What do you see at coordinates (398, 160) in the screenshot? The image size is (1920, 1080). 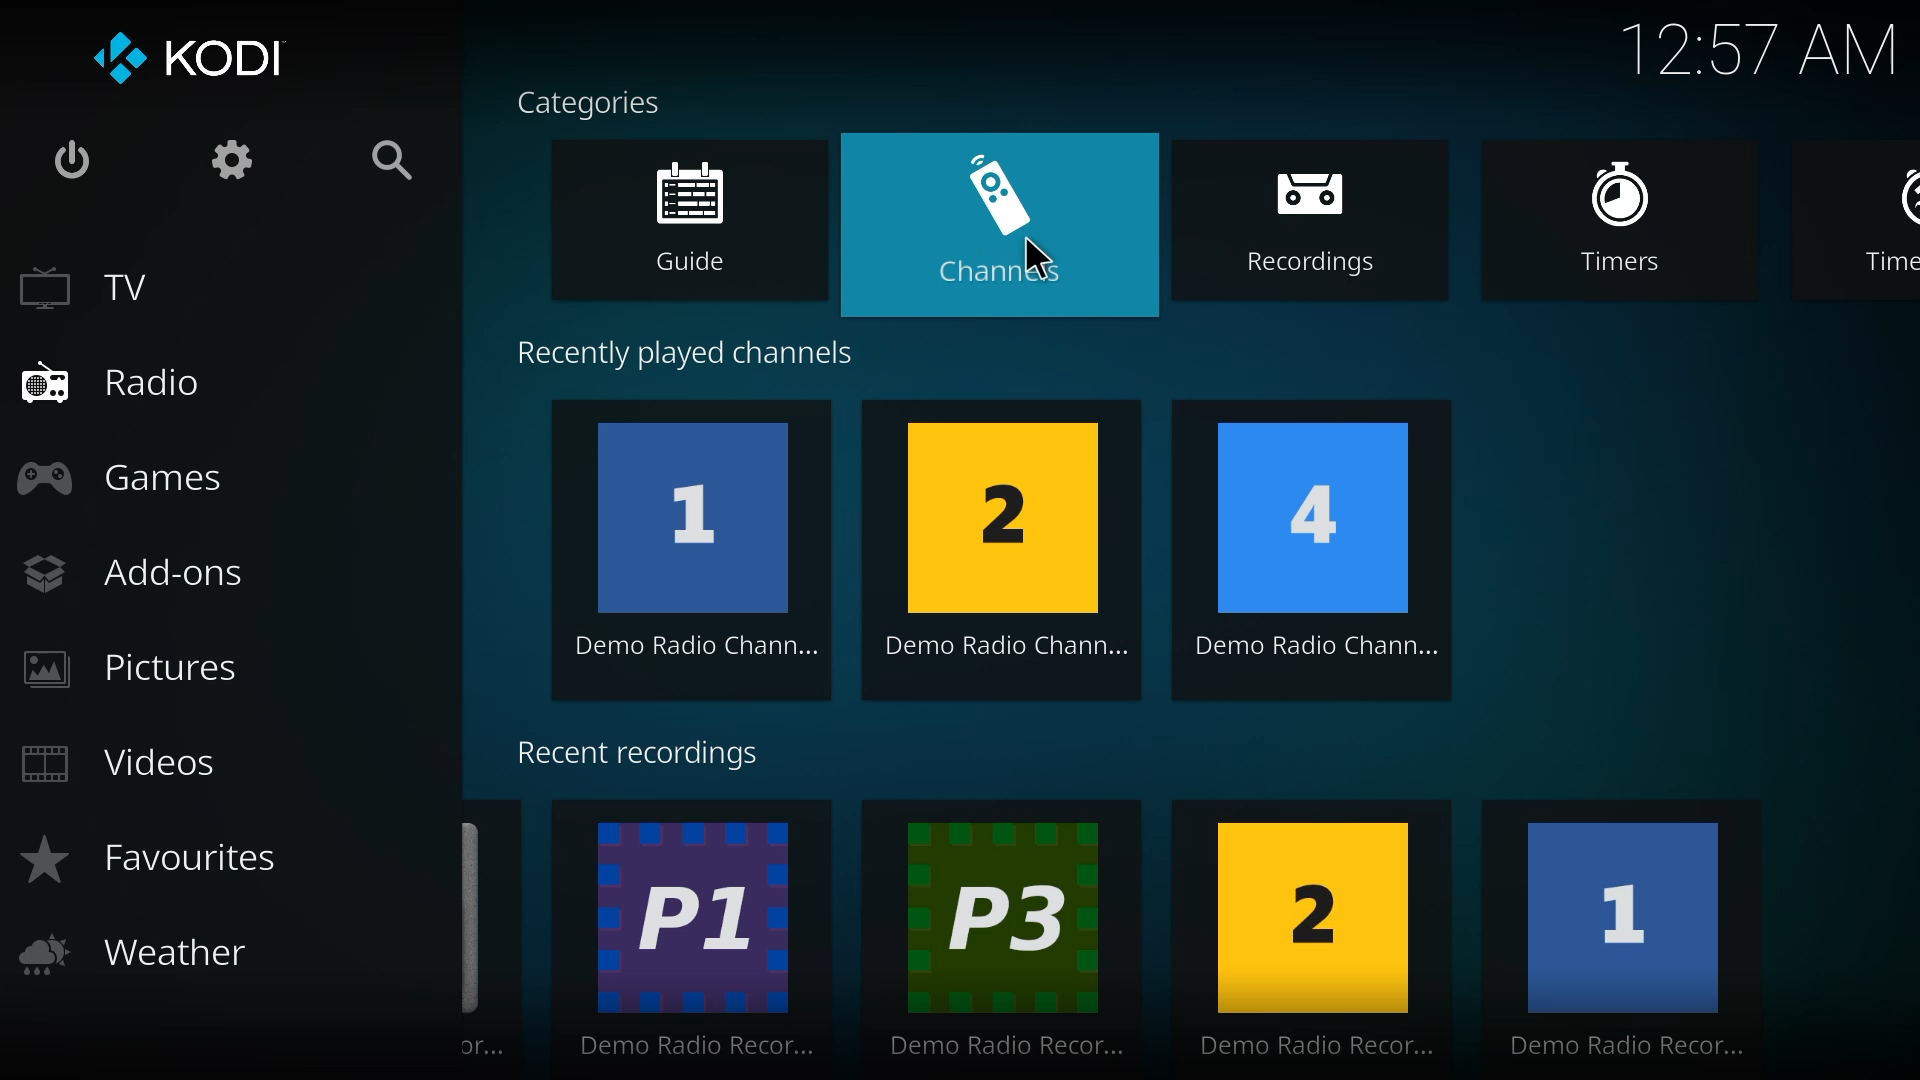 I see `search` at bounding box center [398, 160].